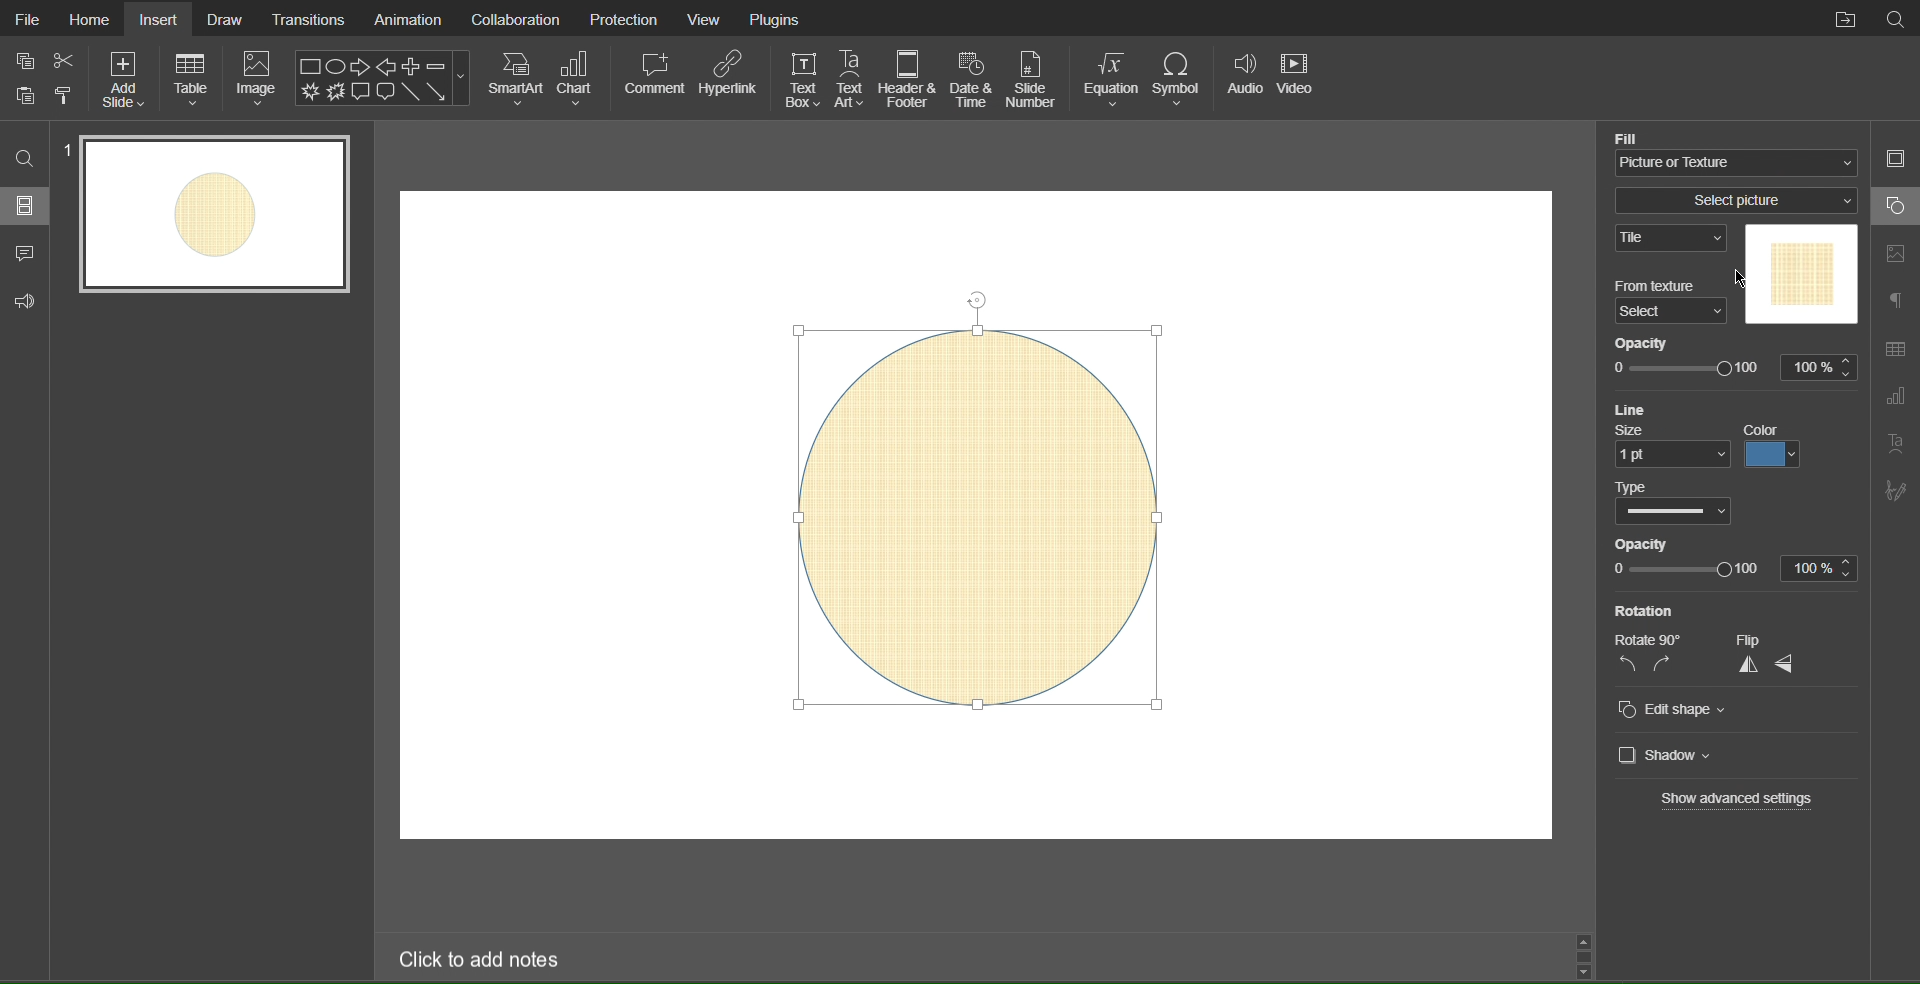 Image resolution: width=1920 pixels, height=984 pixels. I want to click on copy, so click(24, 62).